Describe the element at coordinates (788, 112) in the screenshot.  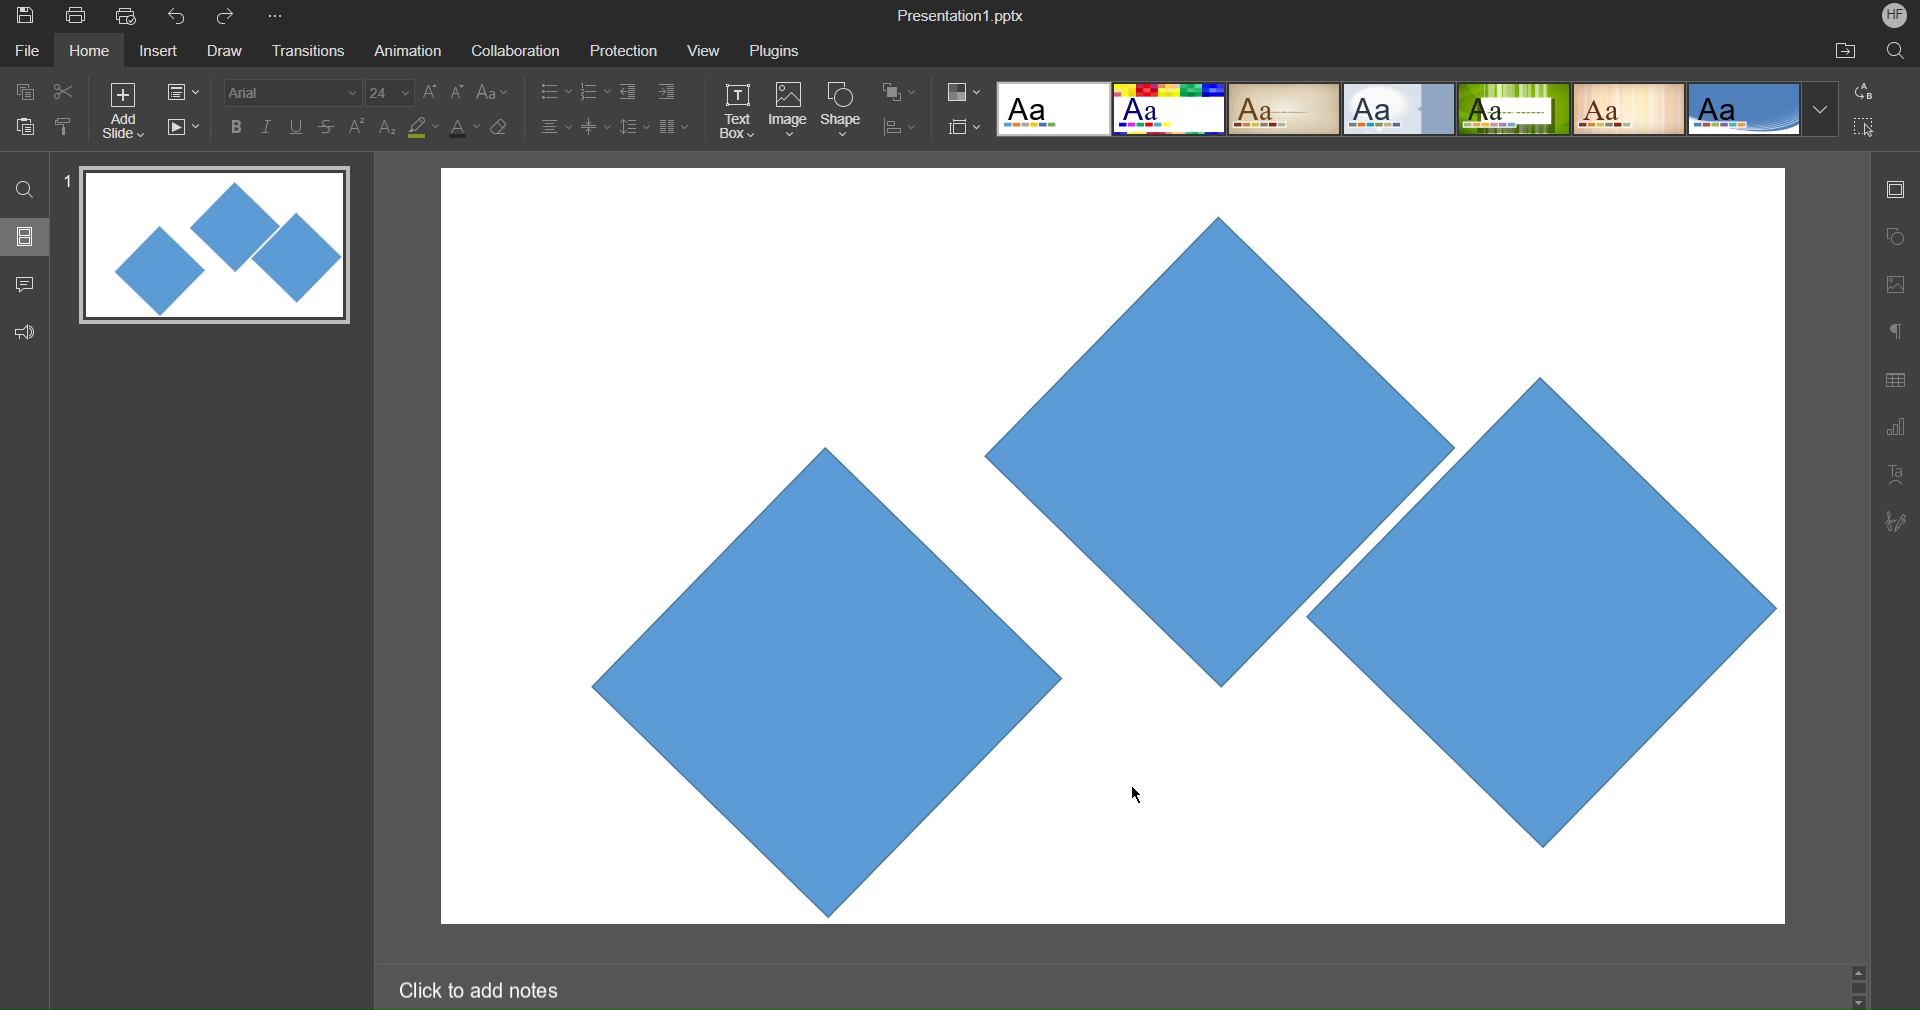
I see `Image` at that location.